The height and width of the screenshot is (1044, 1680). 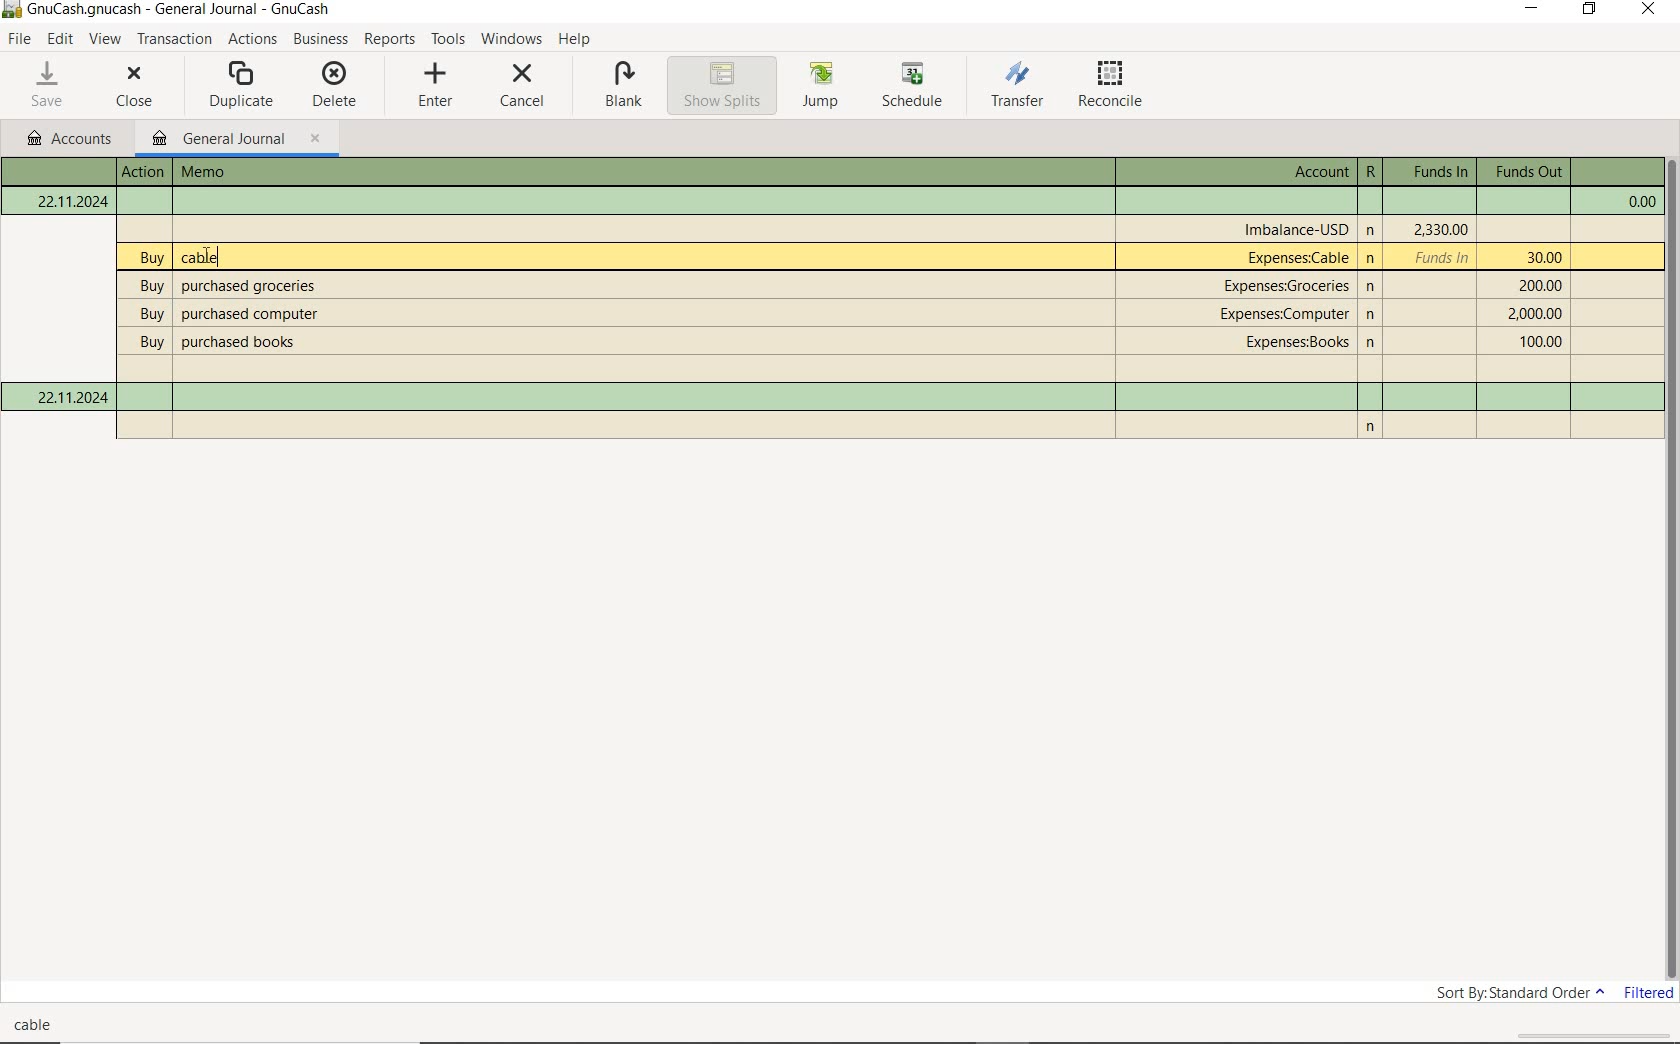 I want to click on EDIT, so click(x=60, y=40).